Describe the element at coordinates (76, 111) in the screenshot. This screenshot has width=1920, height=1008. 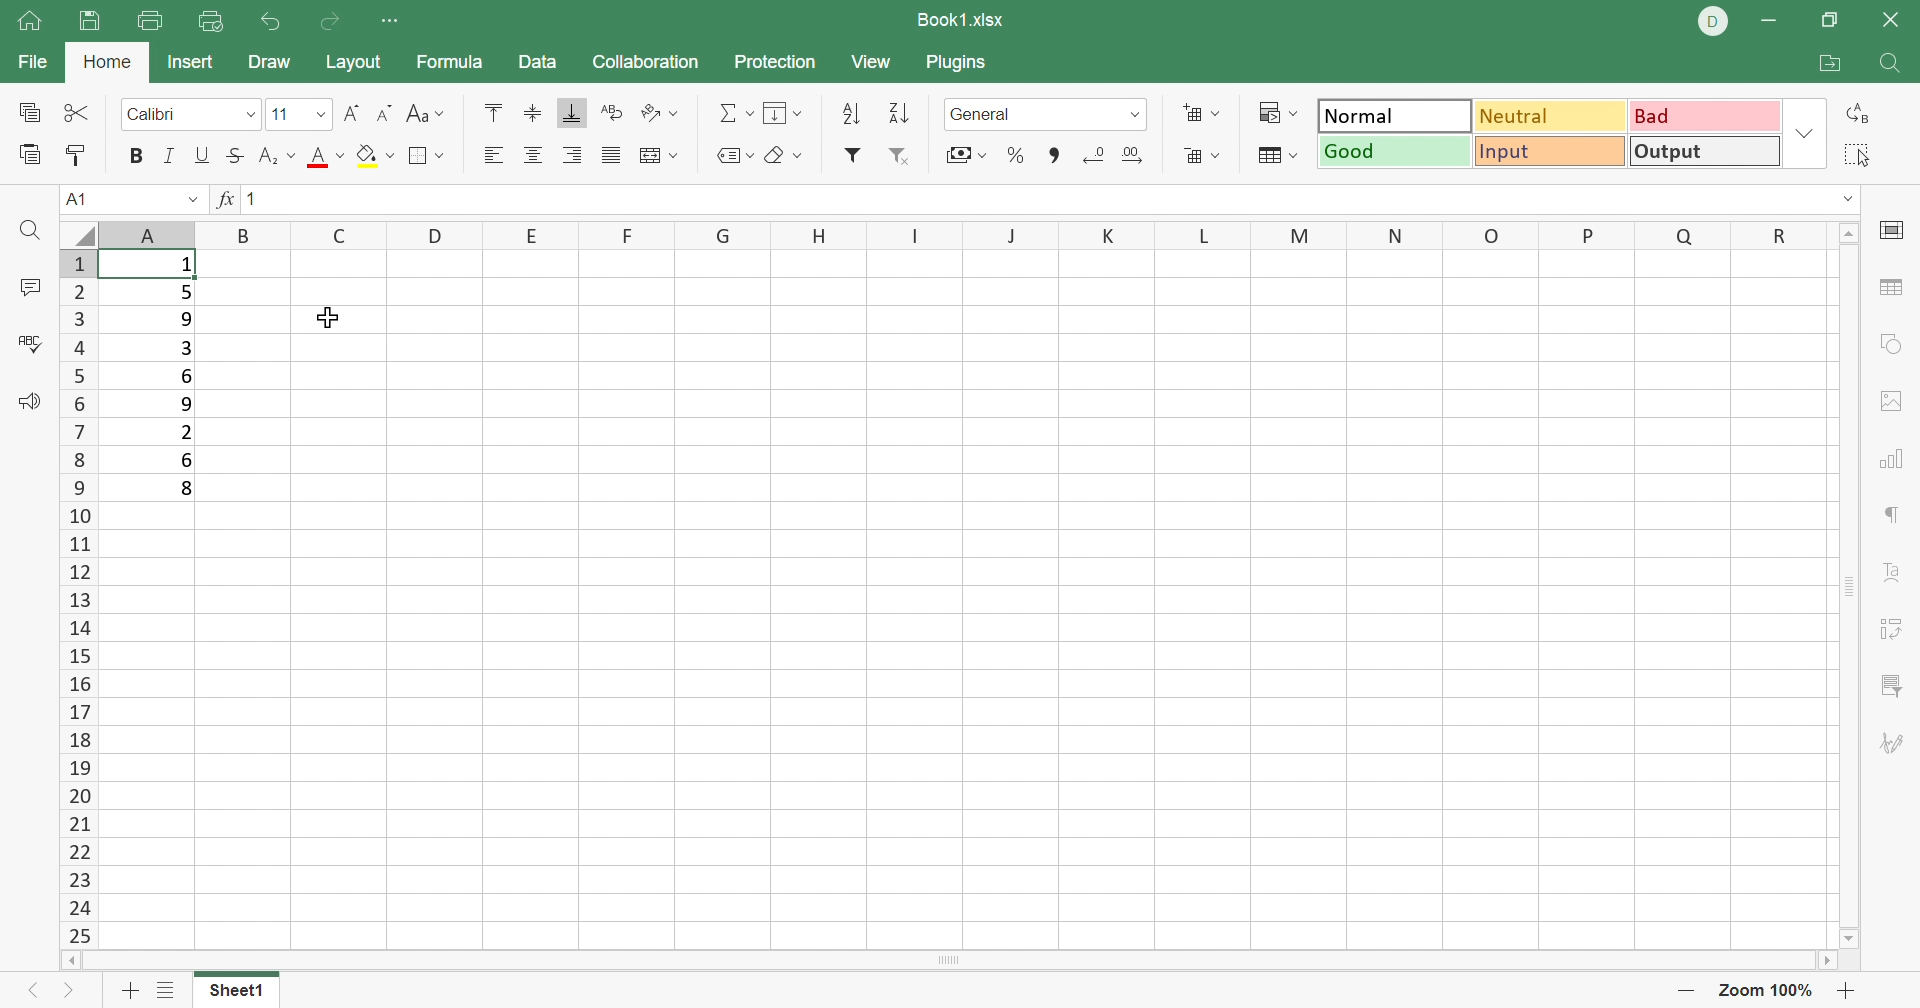
I see `Cut` at that location.